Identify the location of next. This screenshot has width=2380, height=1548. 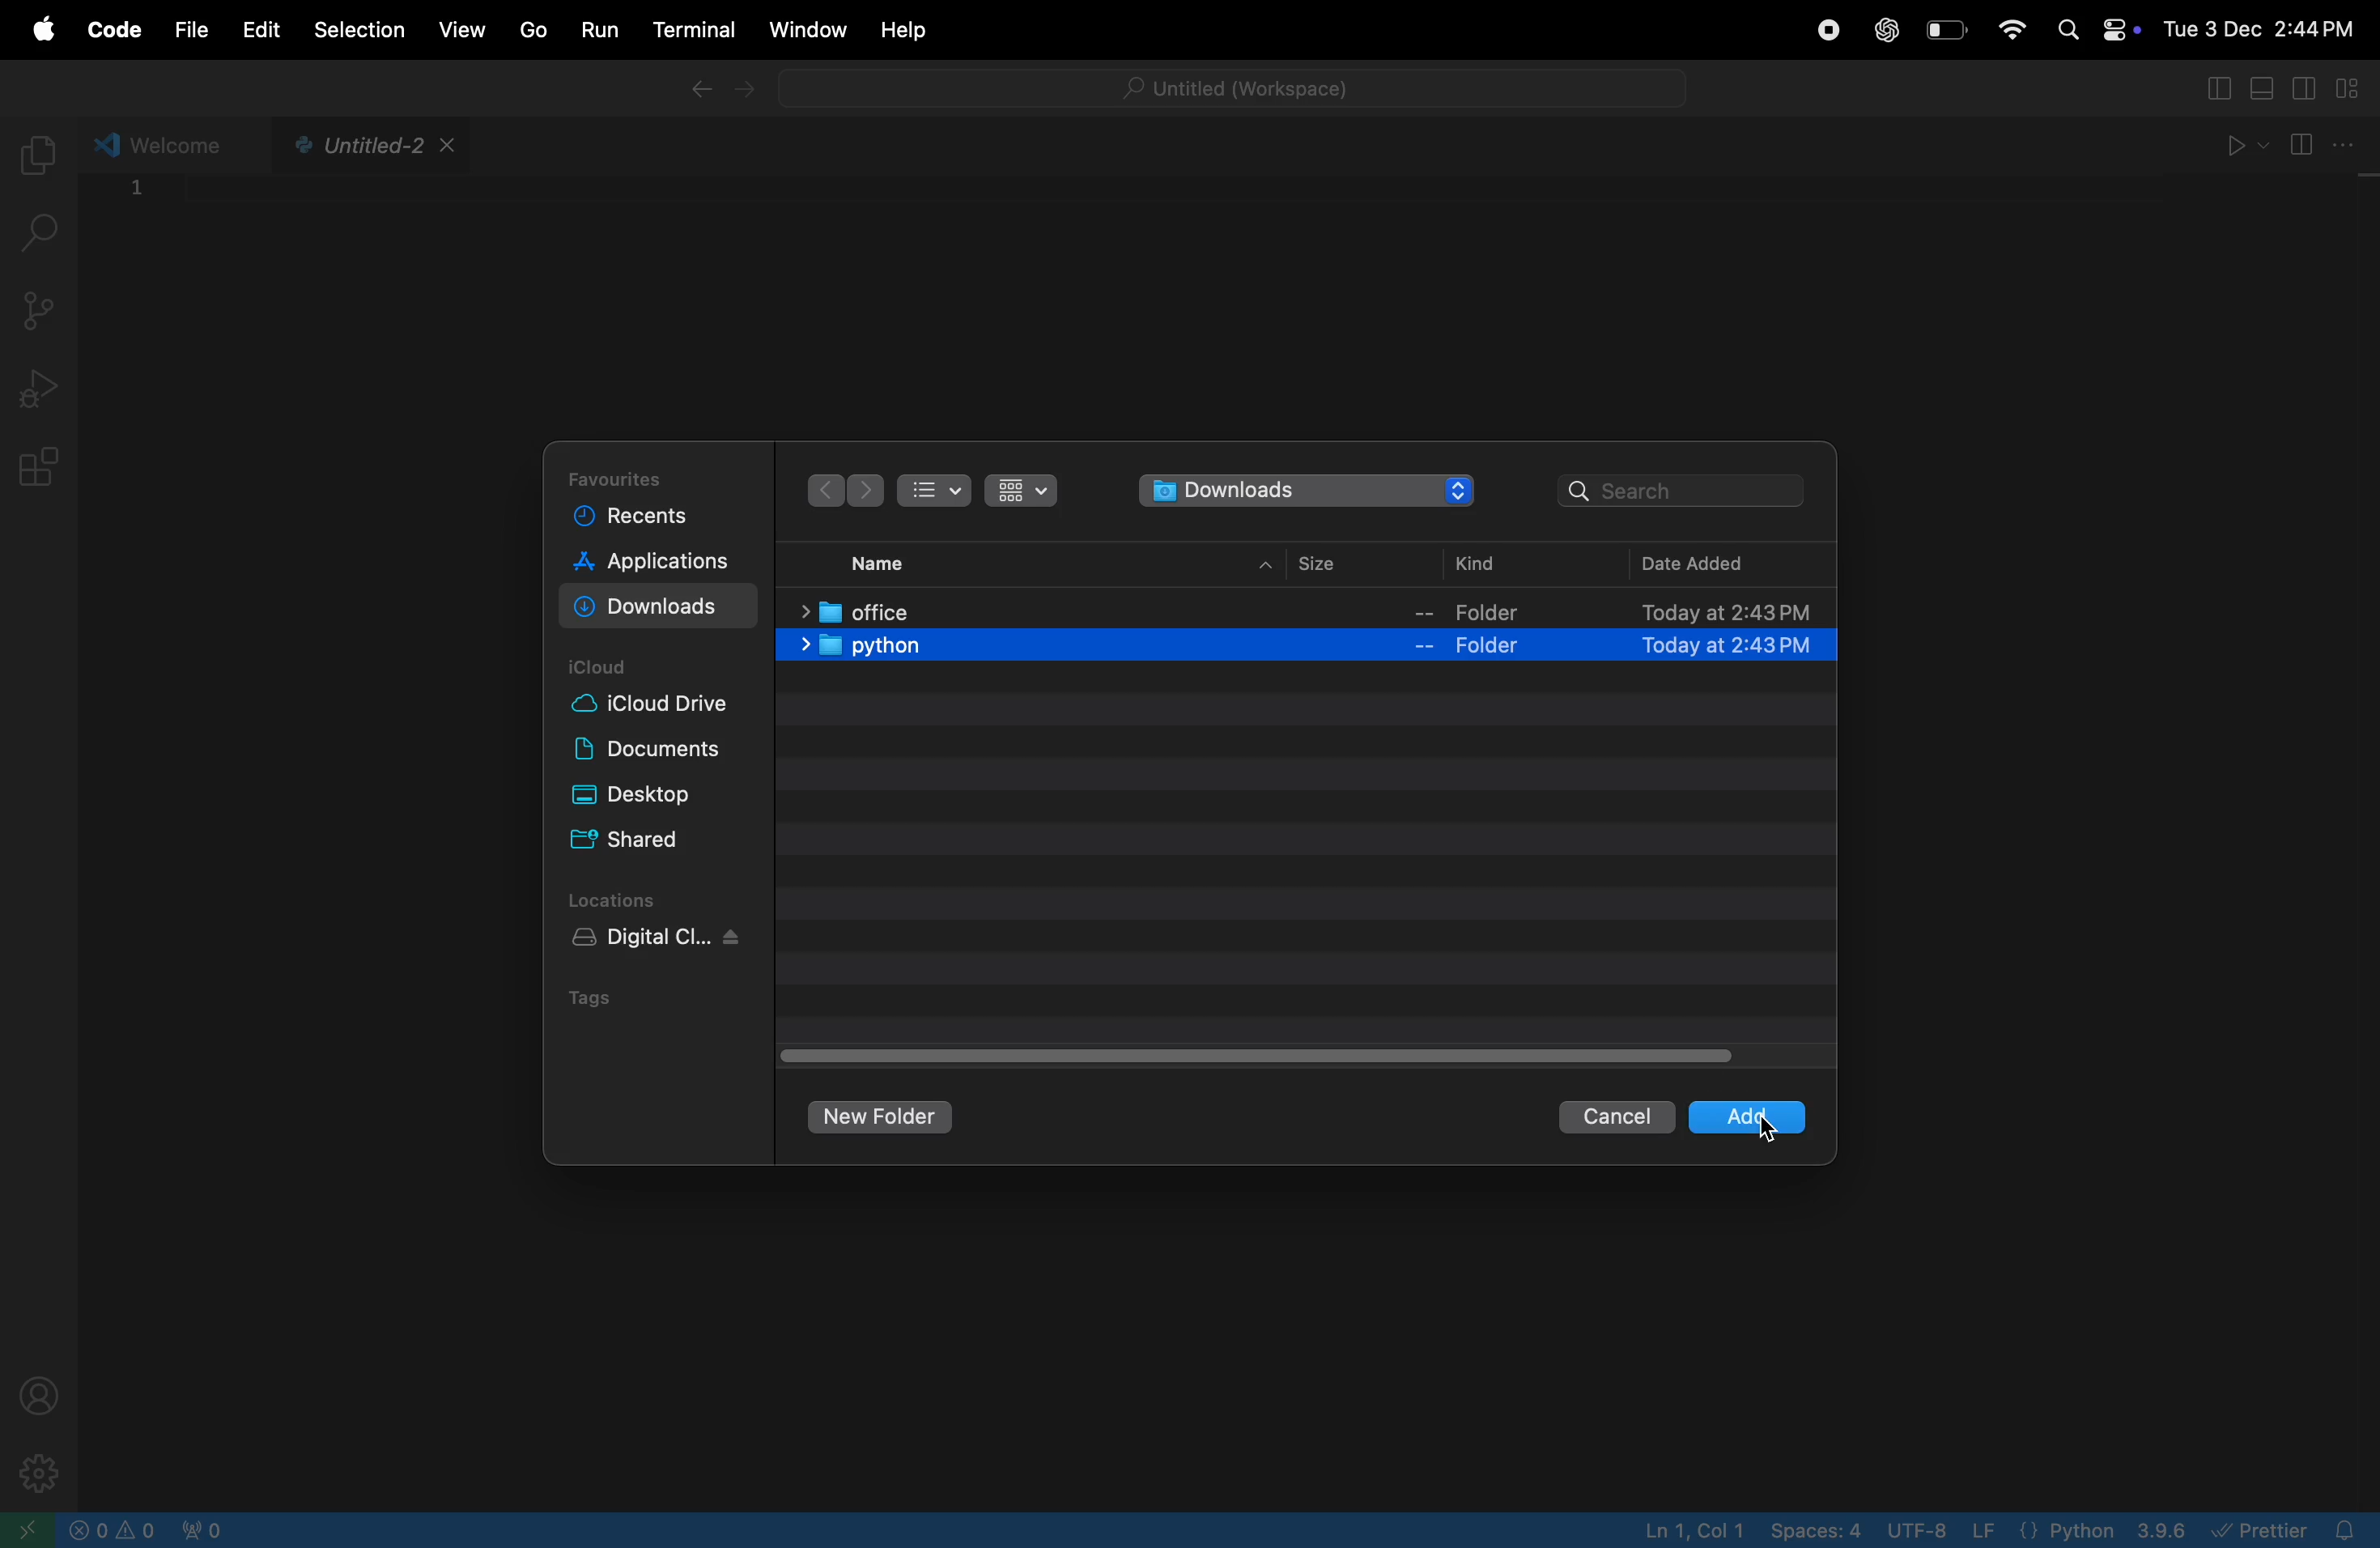
(875, 488).